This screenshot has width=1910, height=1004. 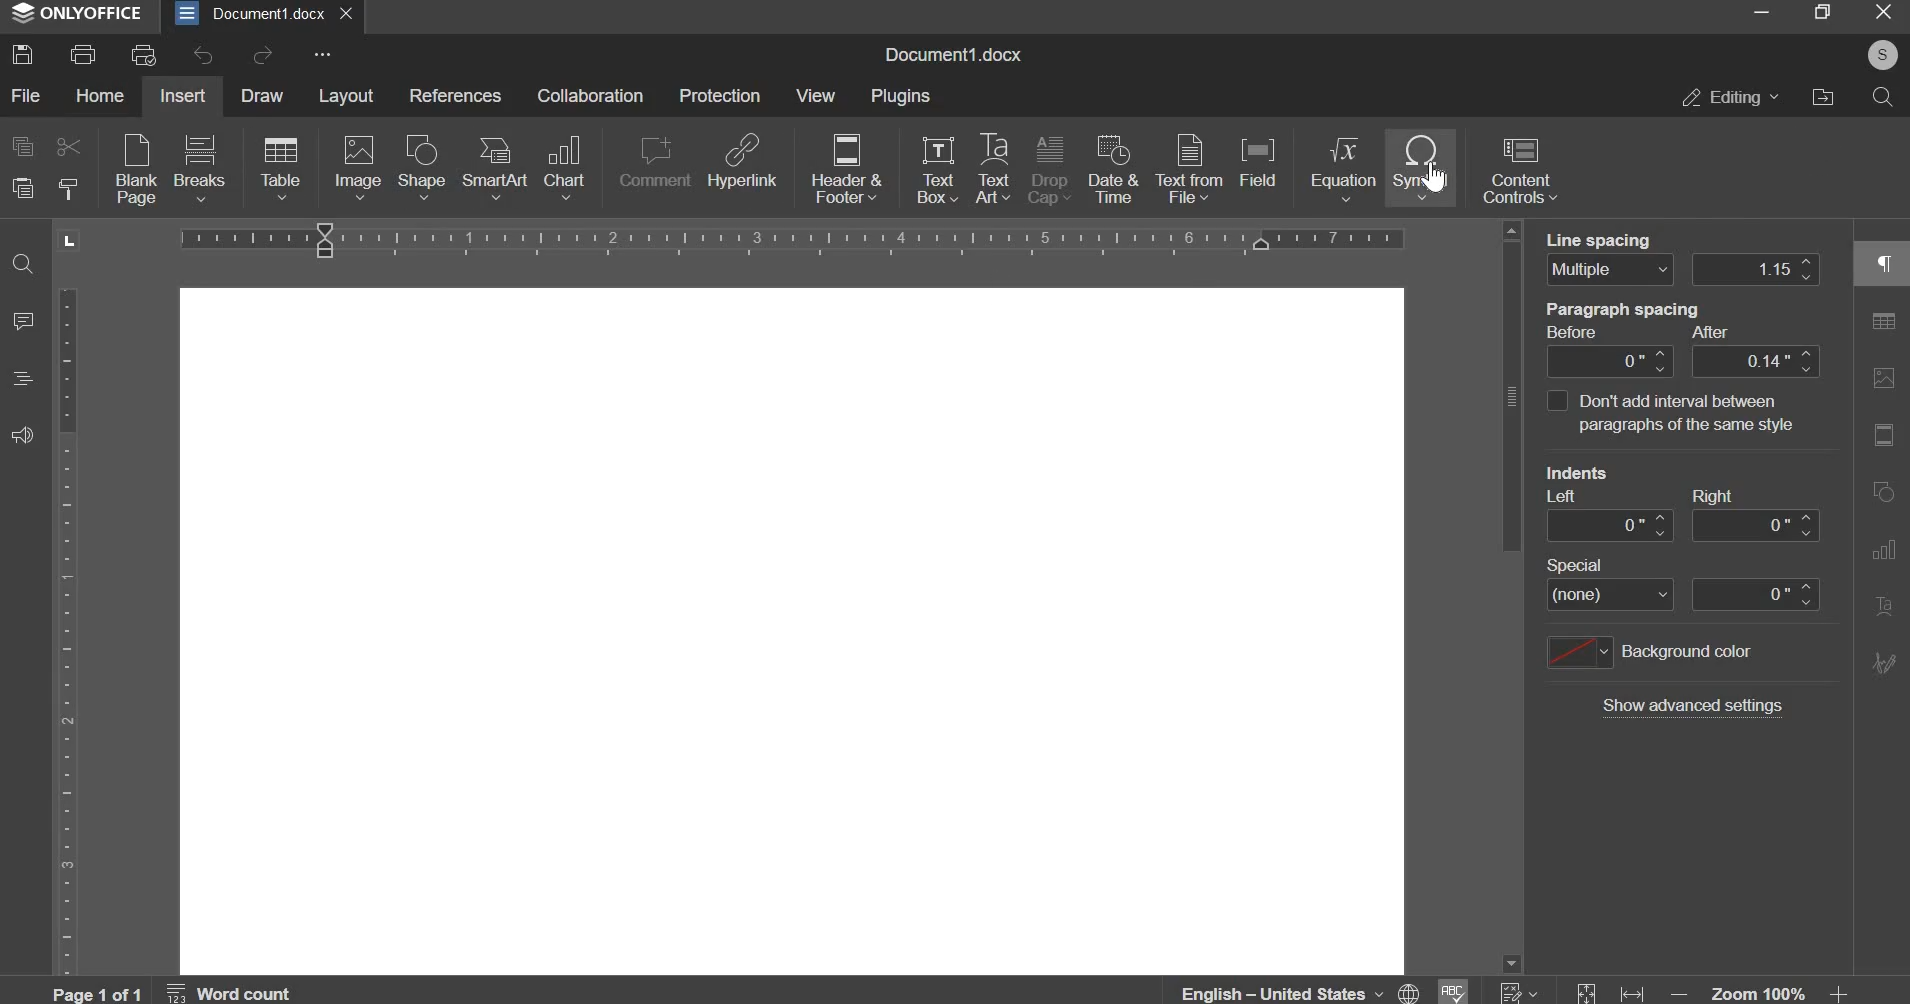 What do you see at coordinates (1649, 476) in the screenshot?
I see `indents left right` at bounding box center [1649, 476].